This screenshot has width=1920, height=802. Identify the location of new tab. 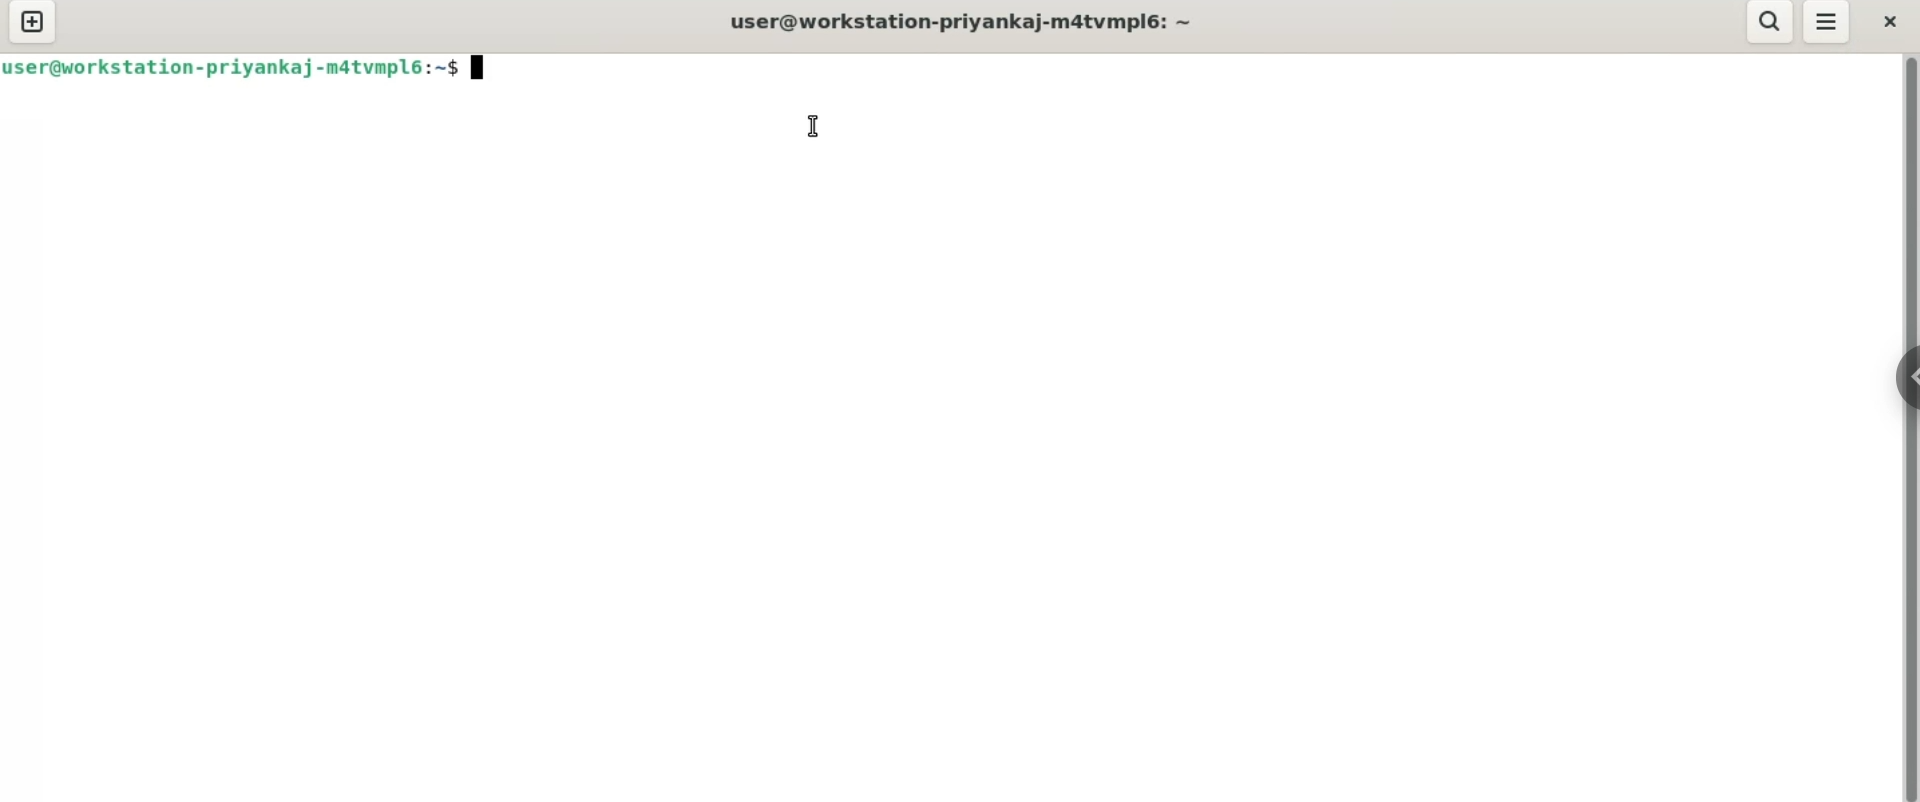
(31, 24).